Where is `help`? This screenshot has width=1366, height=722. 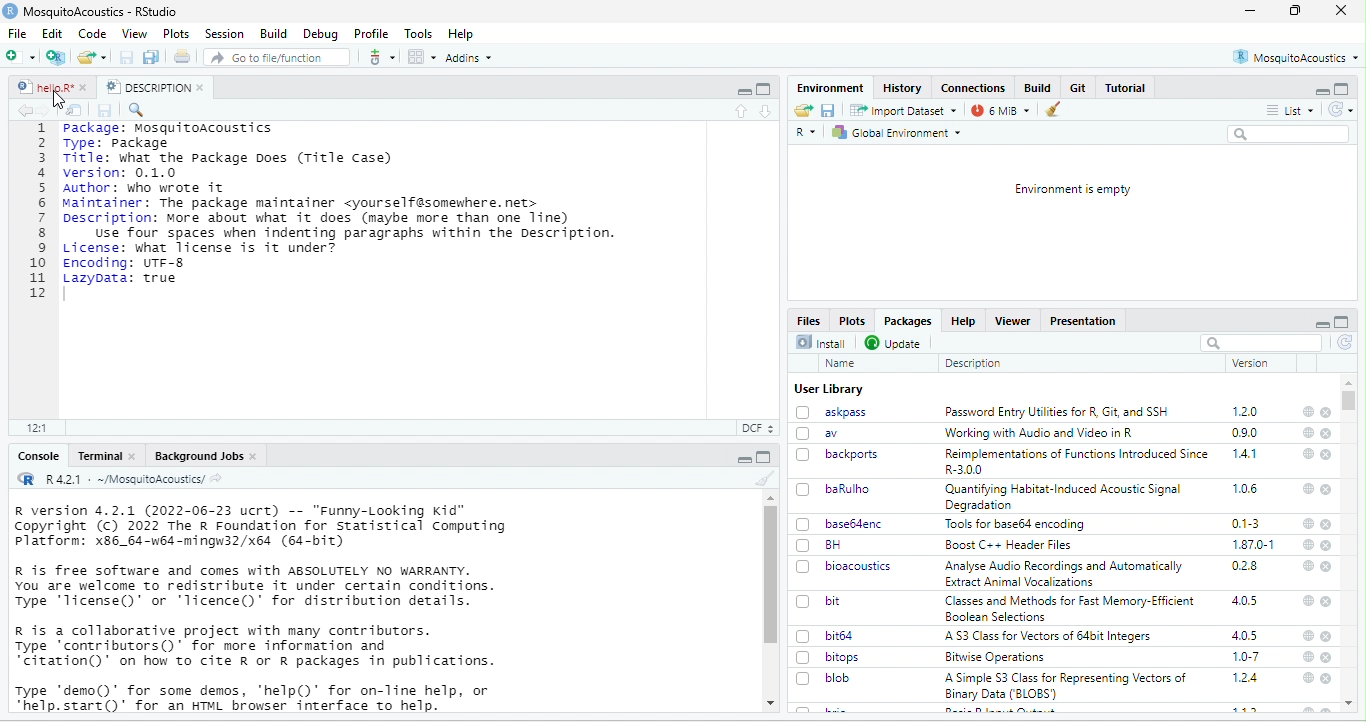 help is located at coordinates (1307, 657).